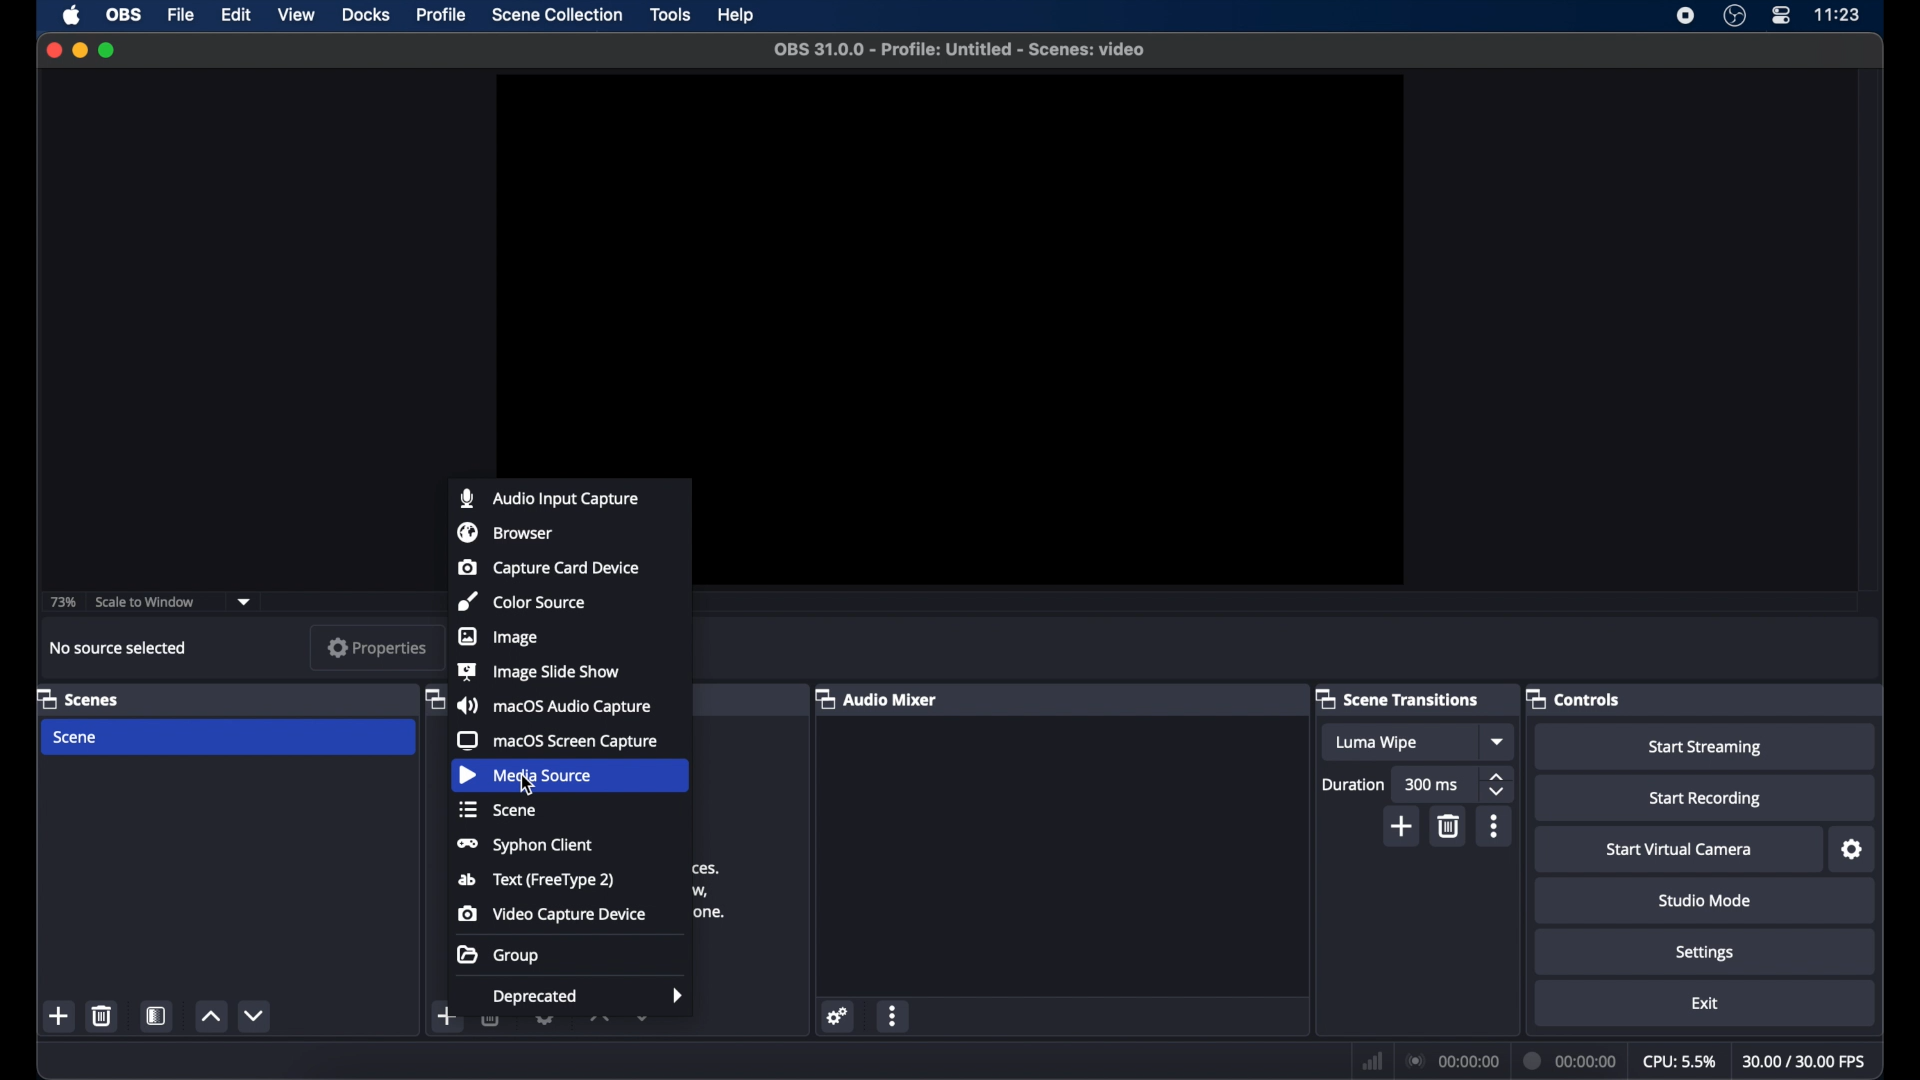 Image resolution: width=1920 pixels, height=1080 pixels. Describe the element at coordinates (535, 880) in the screenshot. I see `text` at that location.